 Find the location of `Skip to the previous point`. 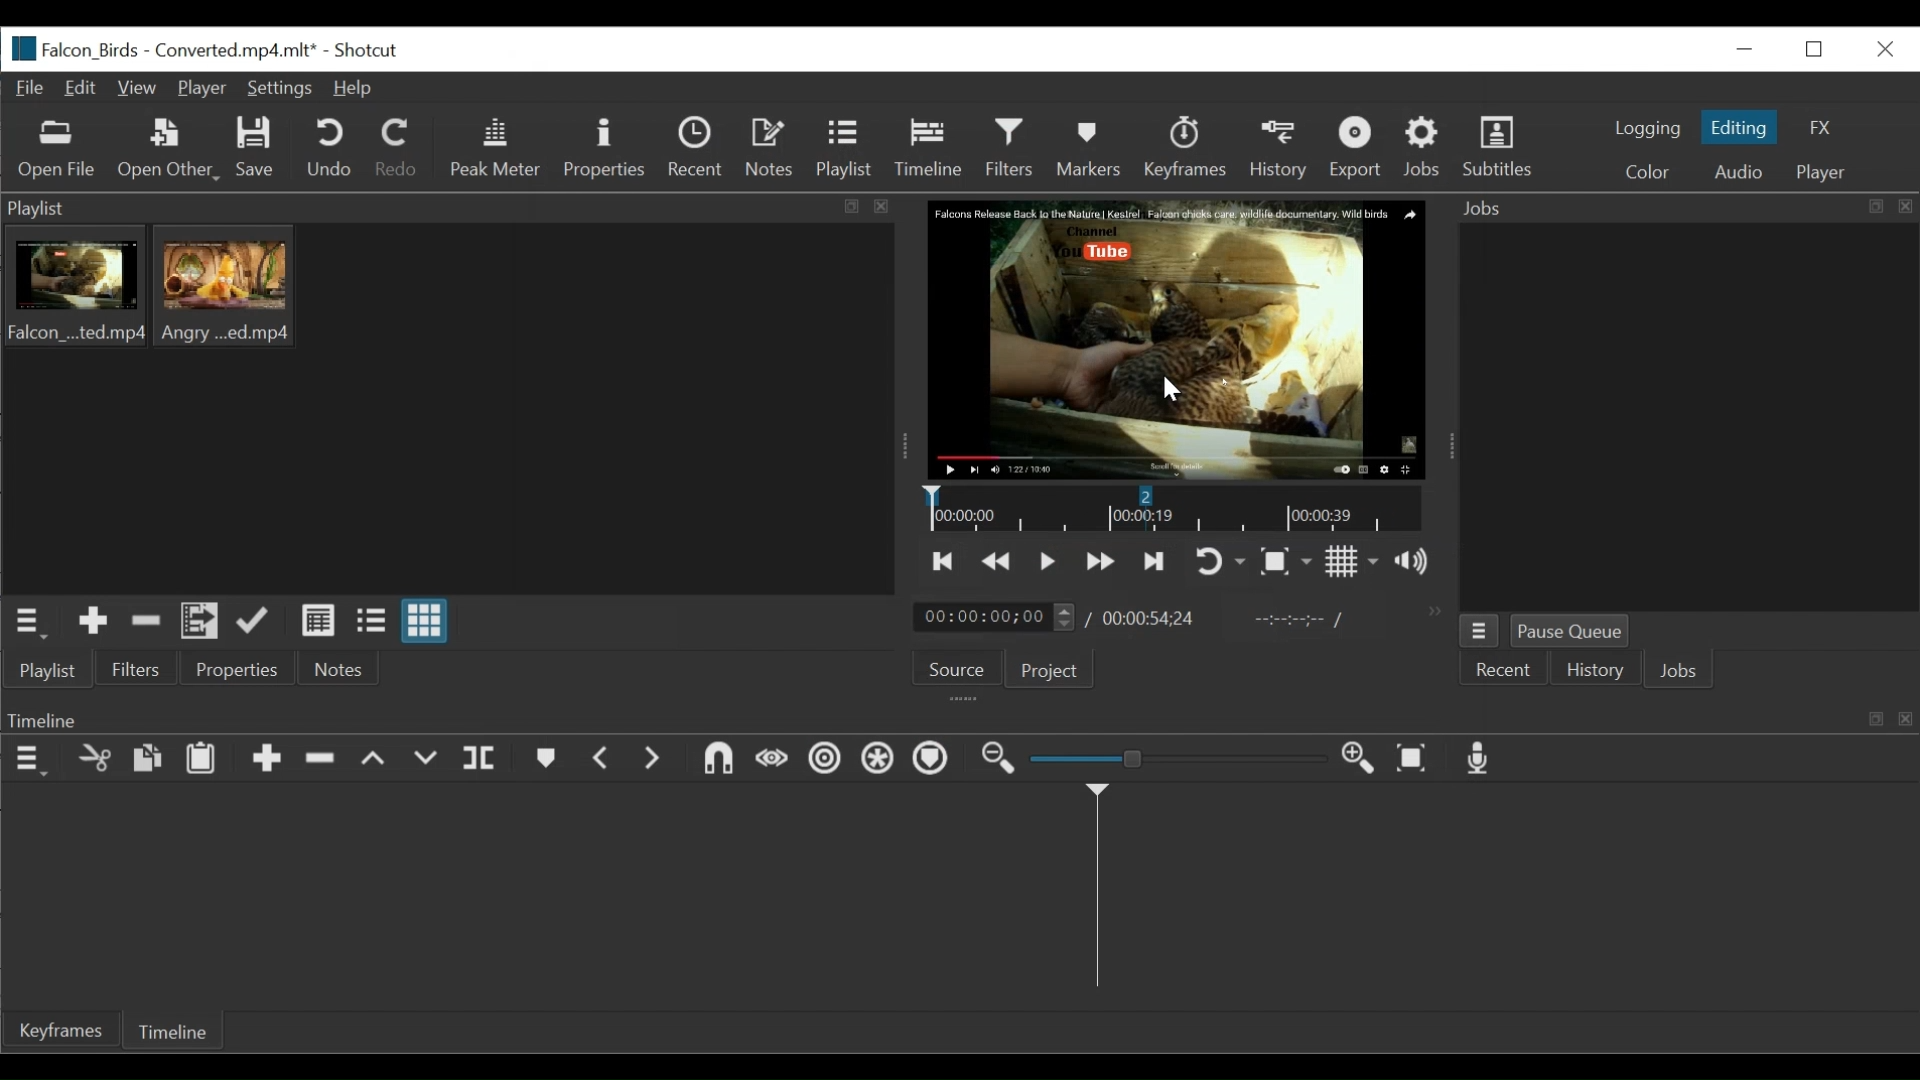

Skip to the previous point is located at coordinates (947, 564).